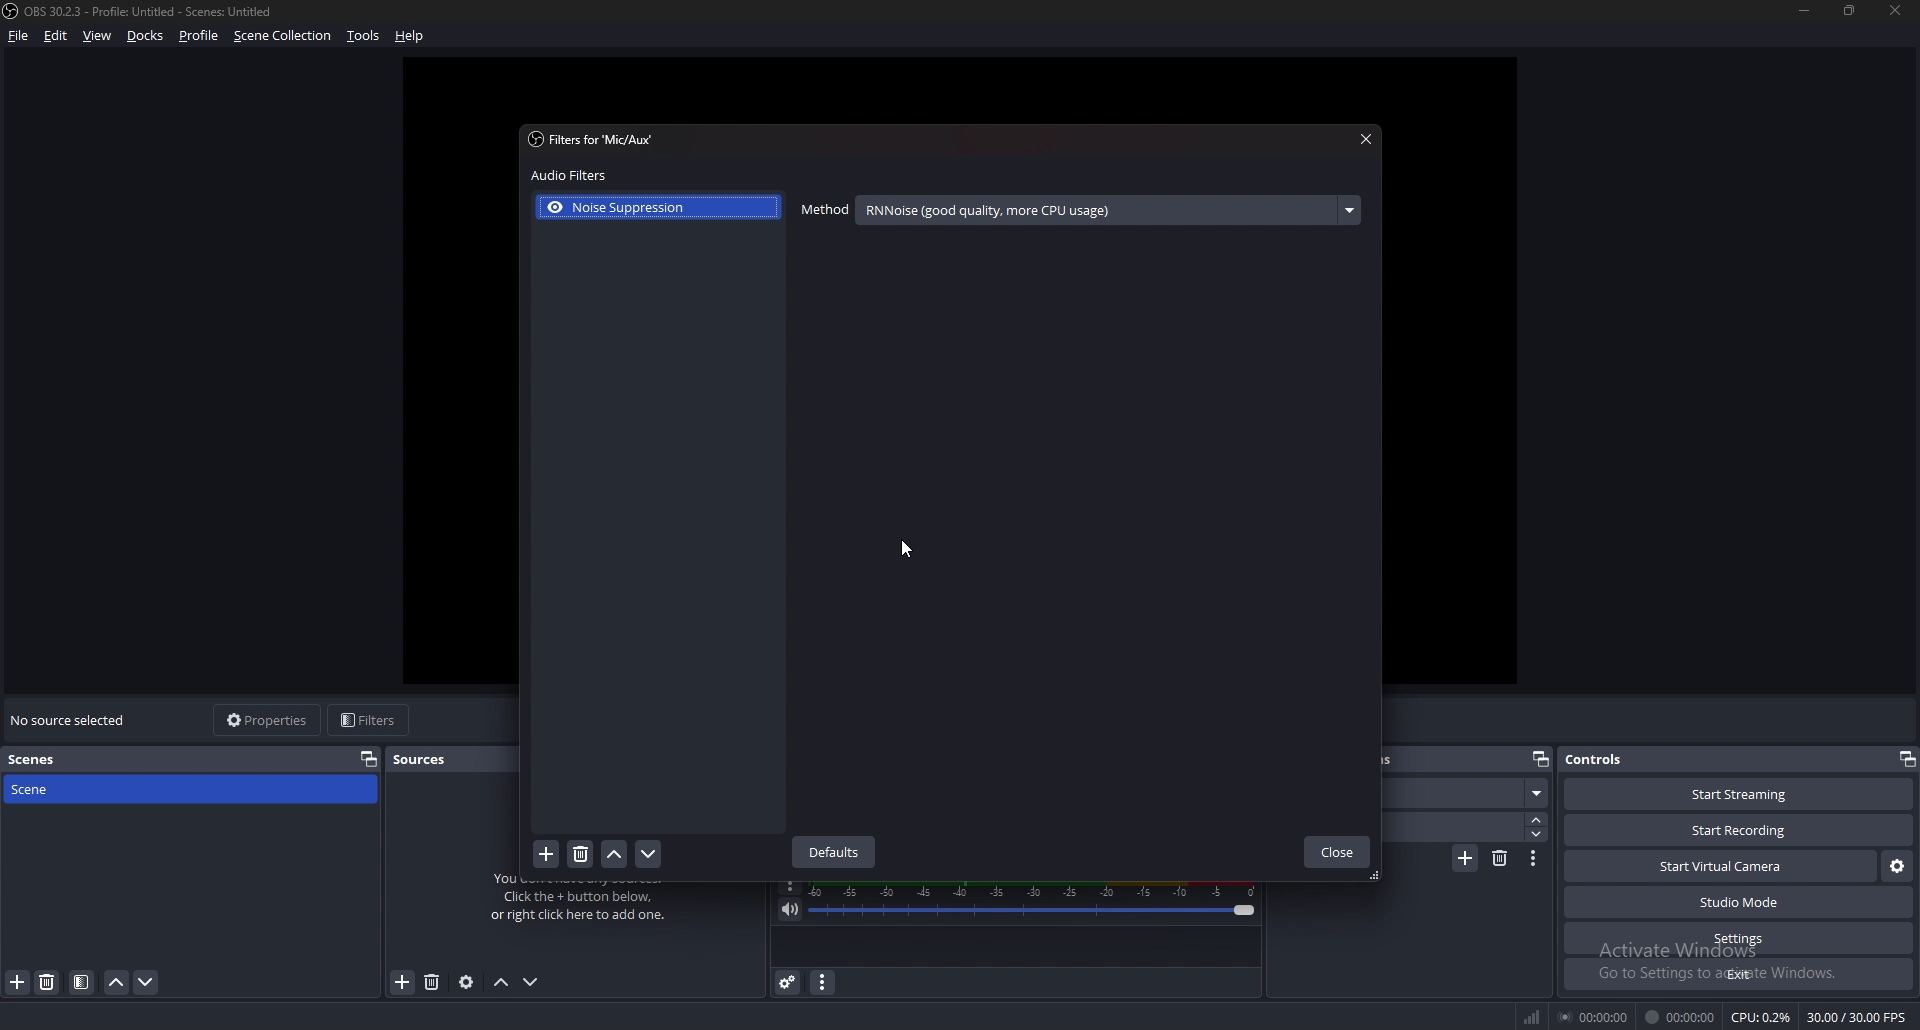 This screenshot has width=1920, height=1030. Describe the element at coordinates (56, 36) in the screenshot. I see `edit` at that location.